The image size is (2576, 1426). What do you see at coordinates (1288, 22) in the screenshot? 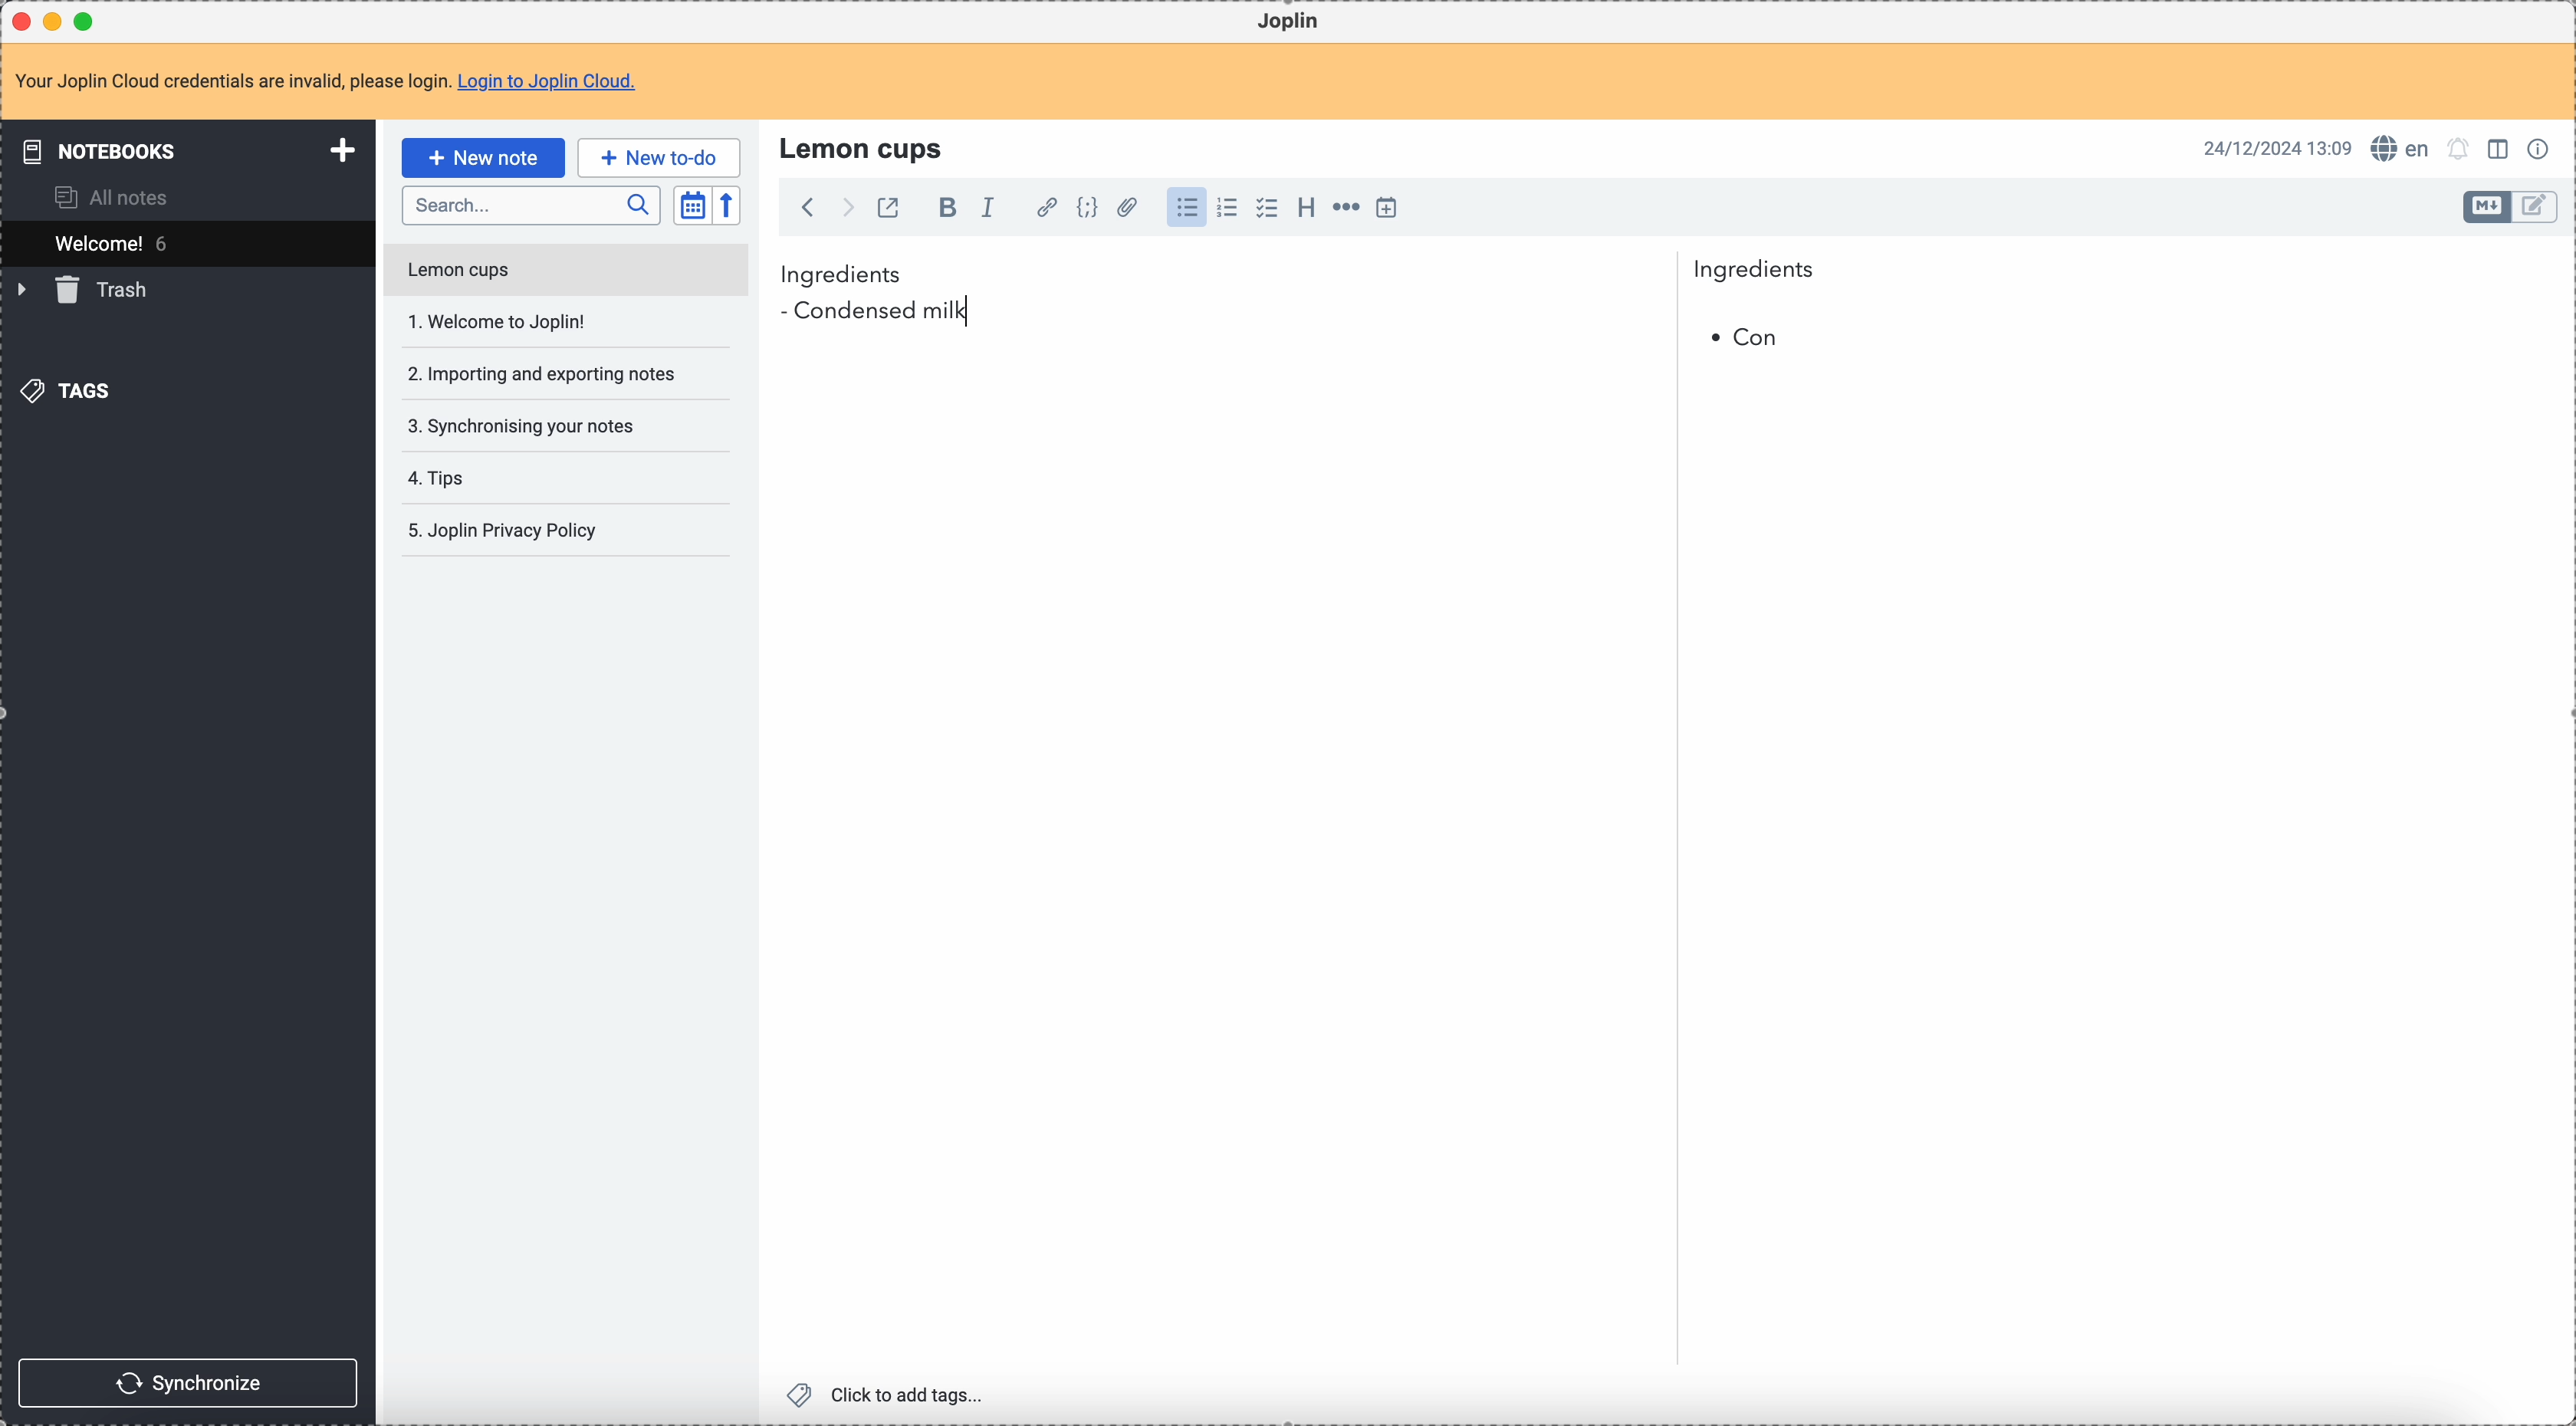
I see `Joplin` at bounding box center [1288, 22].